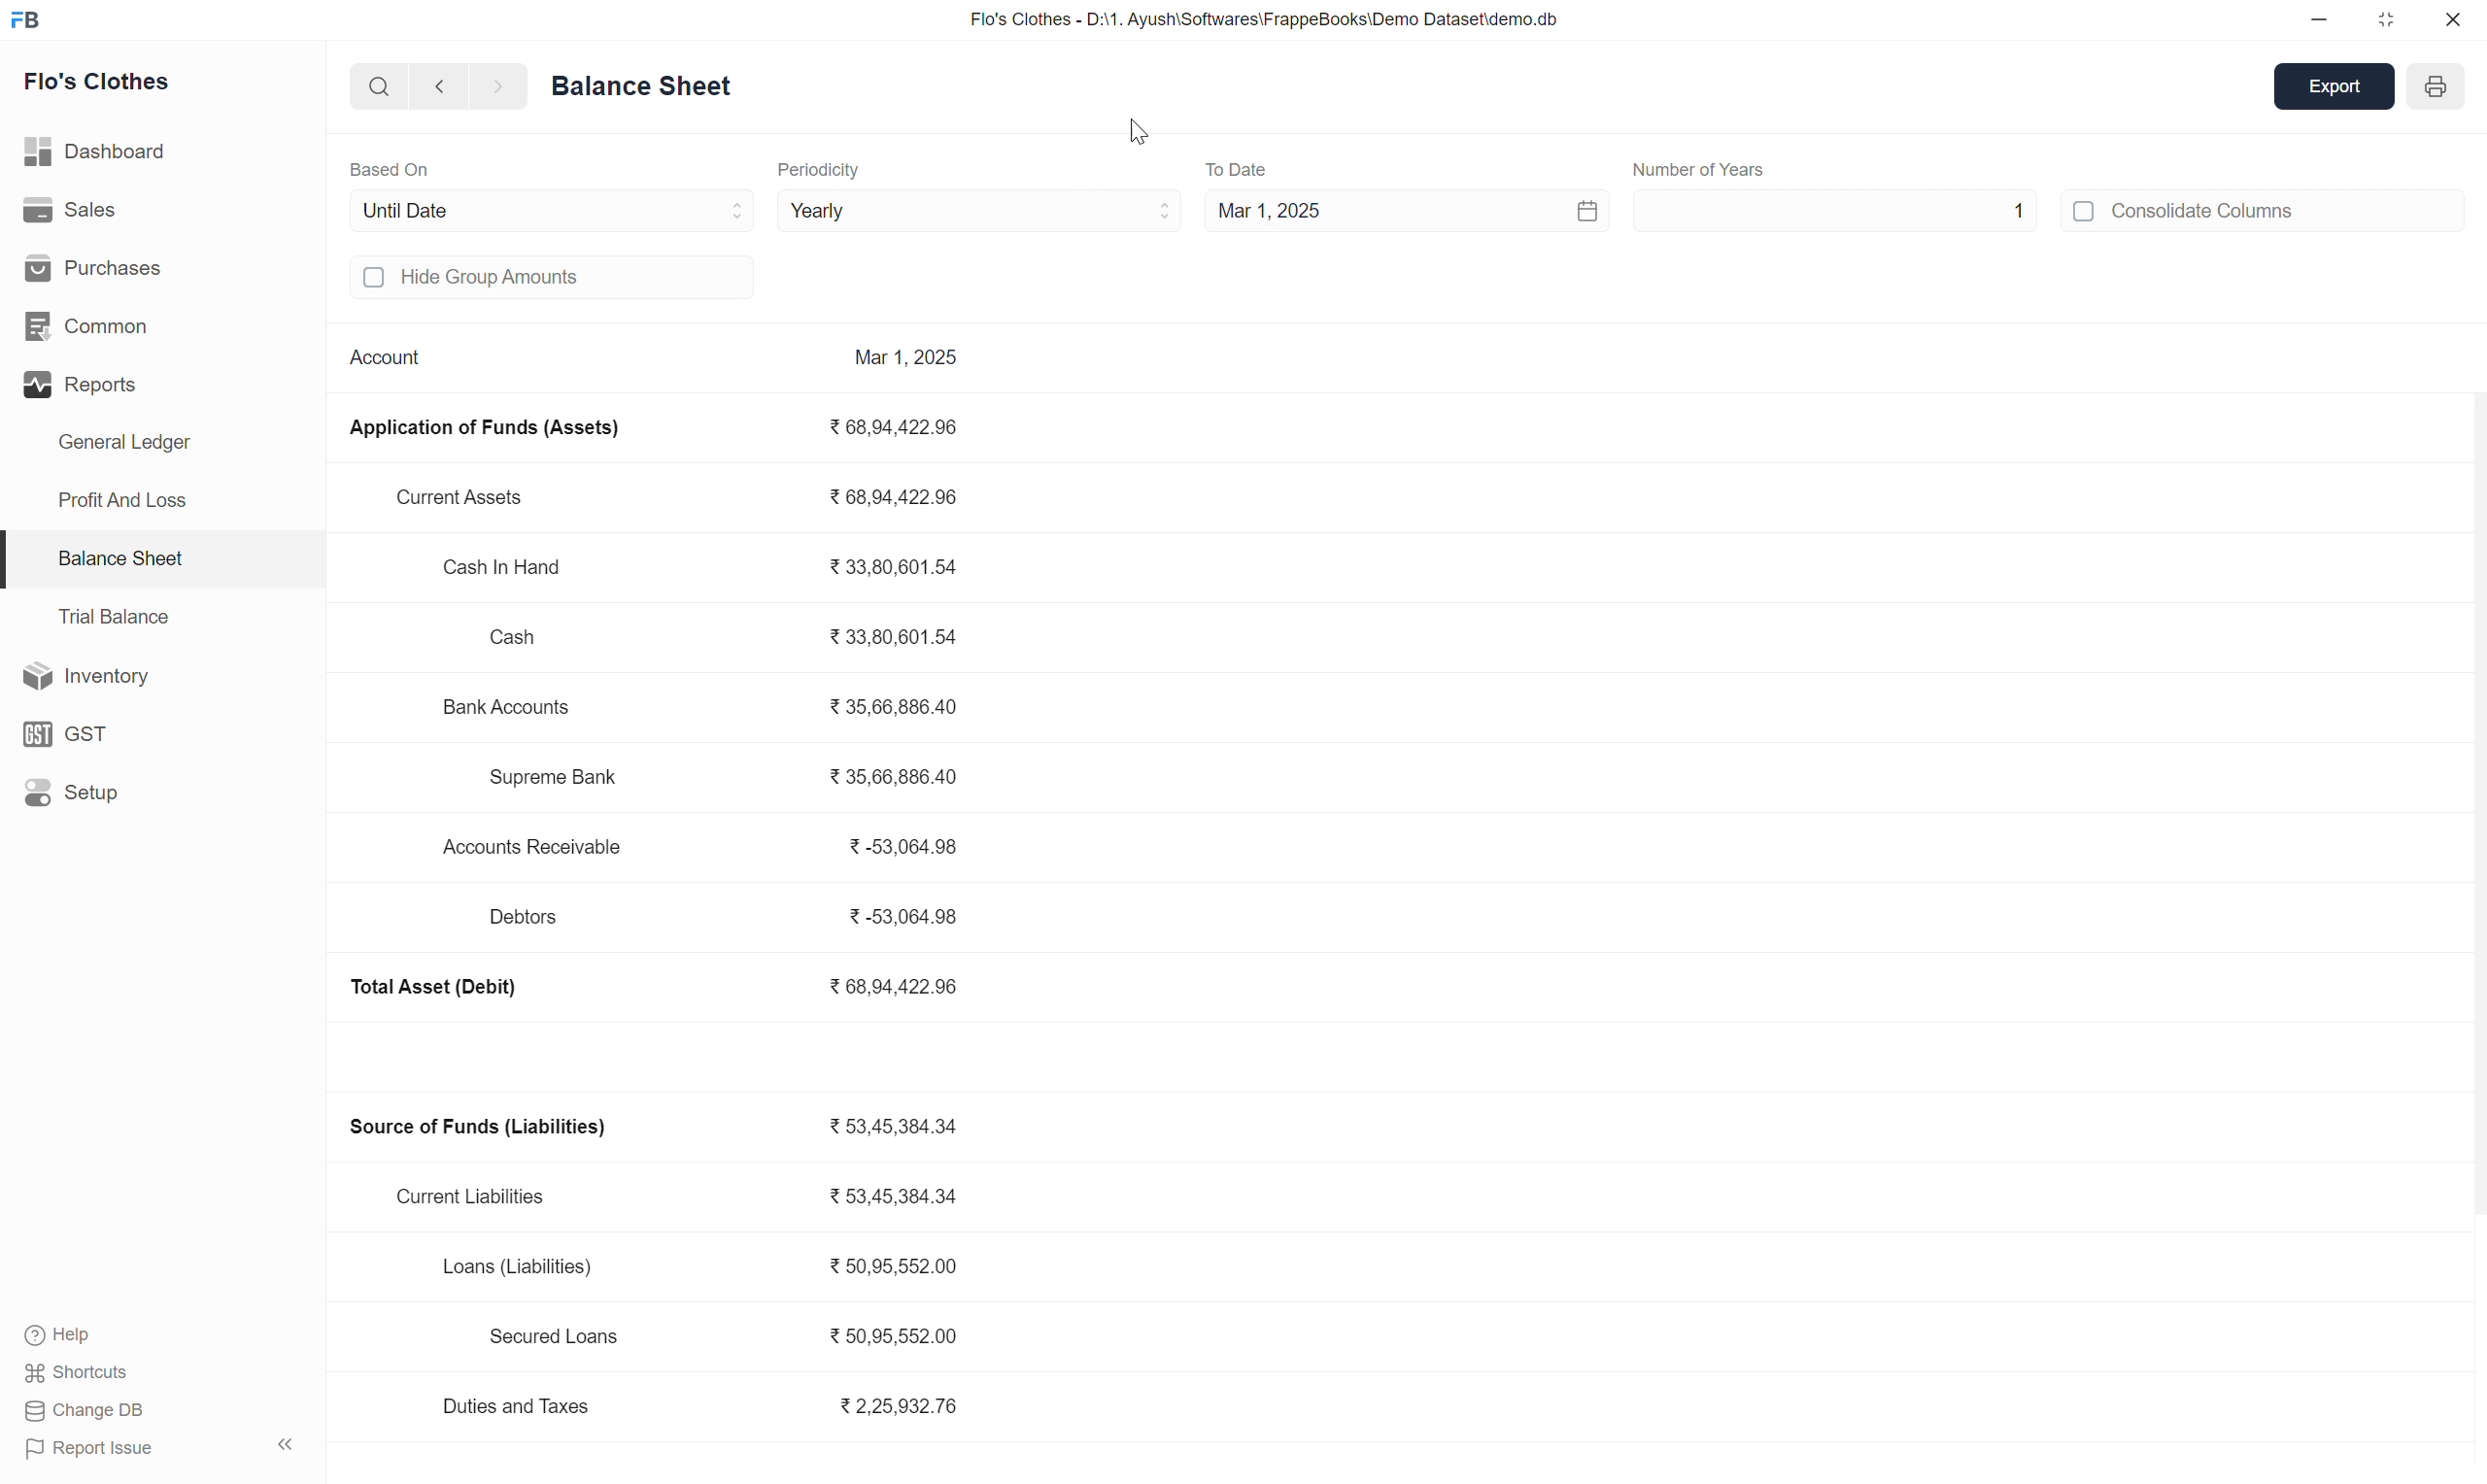  Describe the element at coordinates (1140, 131) in the screenshot. I see `cursor` at that location.